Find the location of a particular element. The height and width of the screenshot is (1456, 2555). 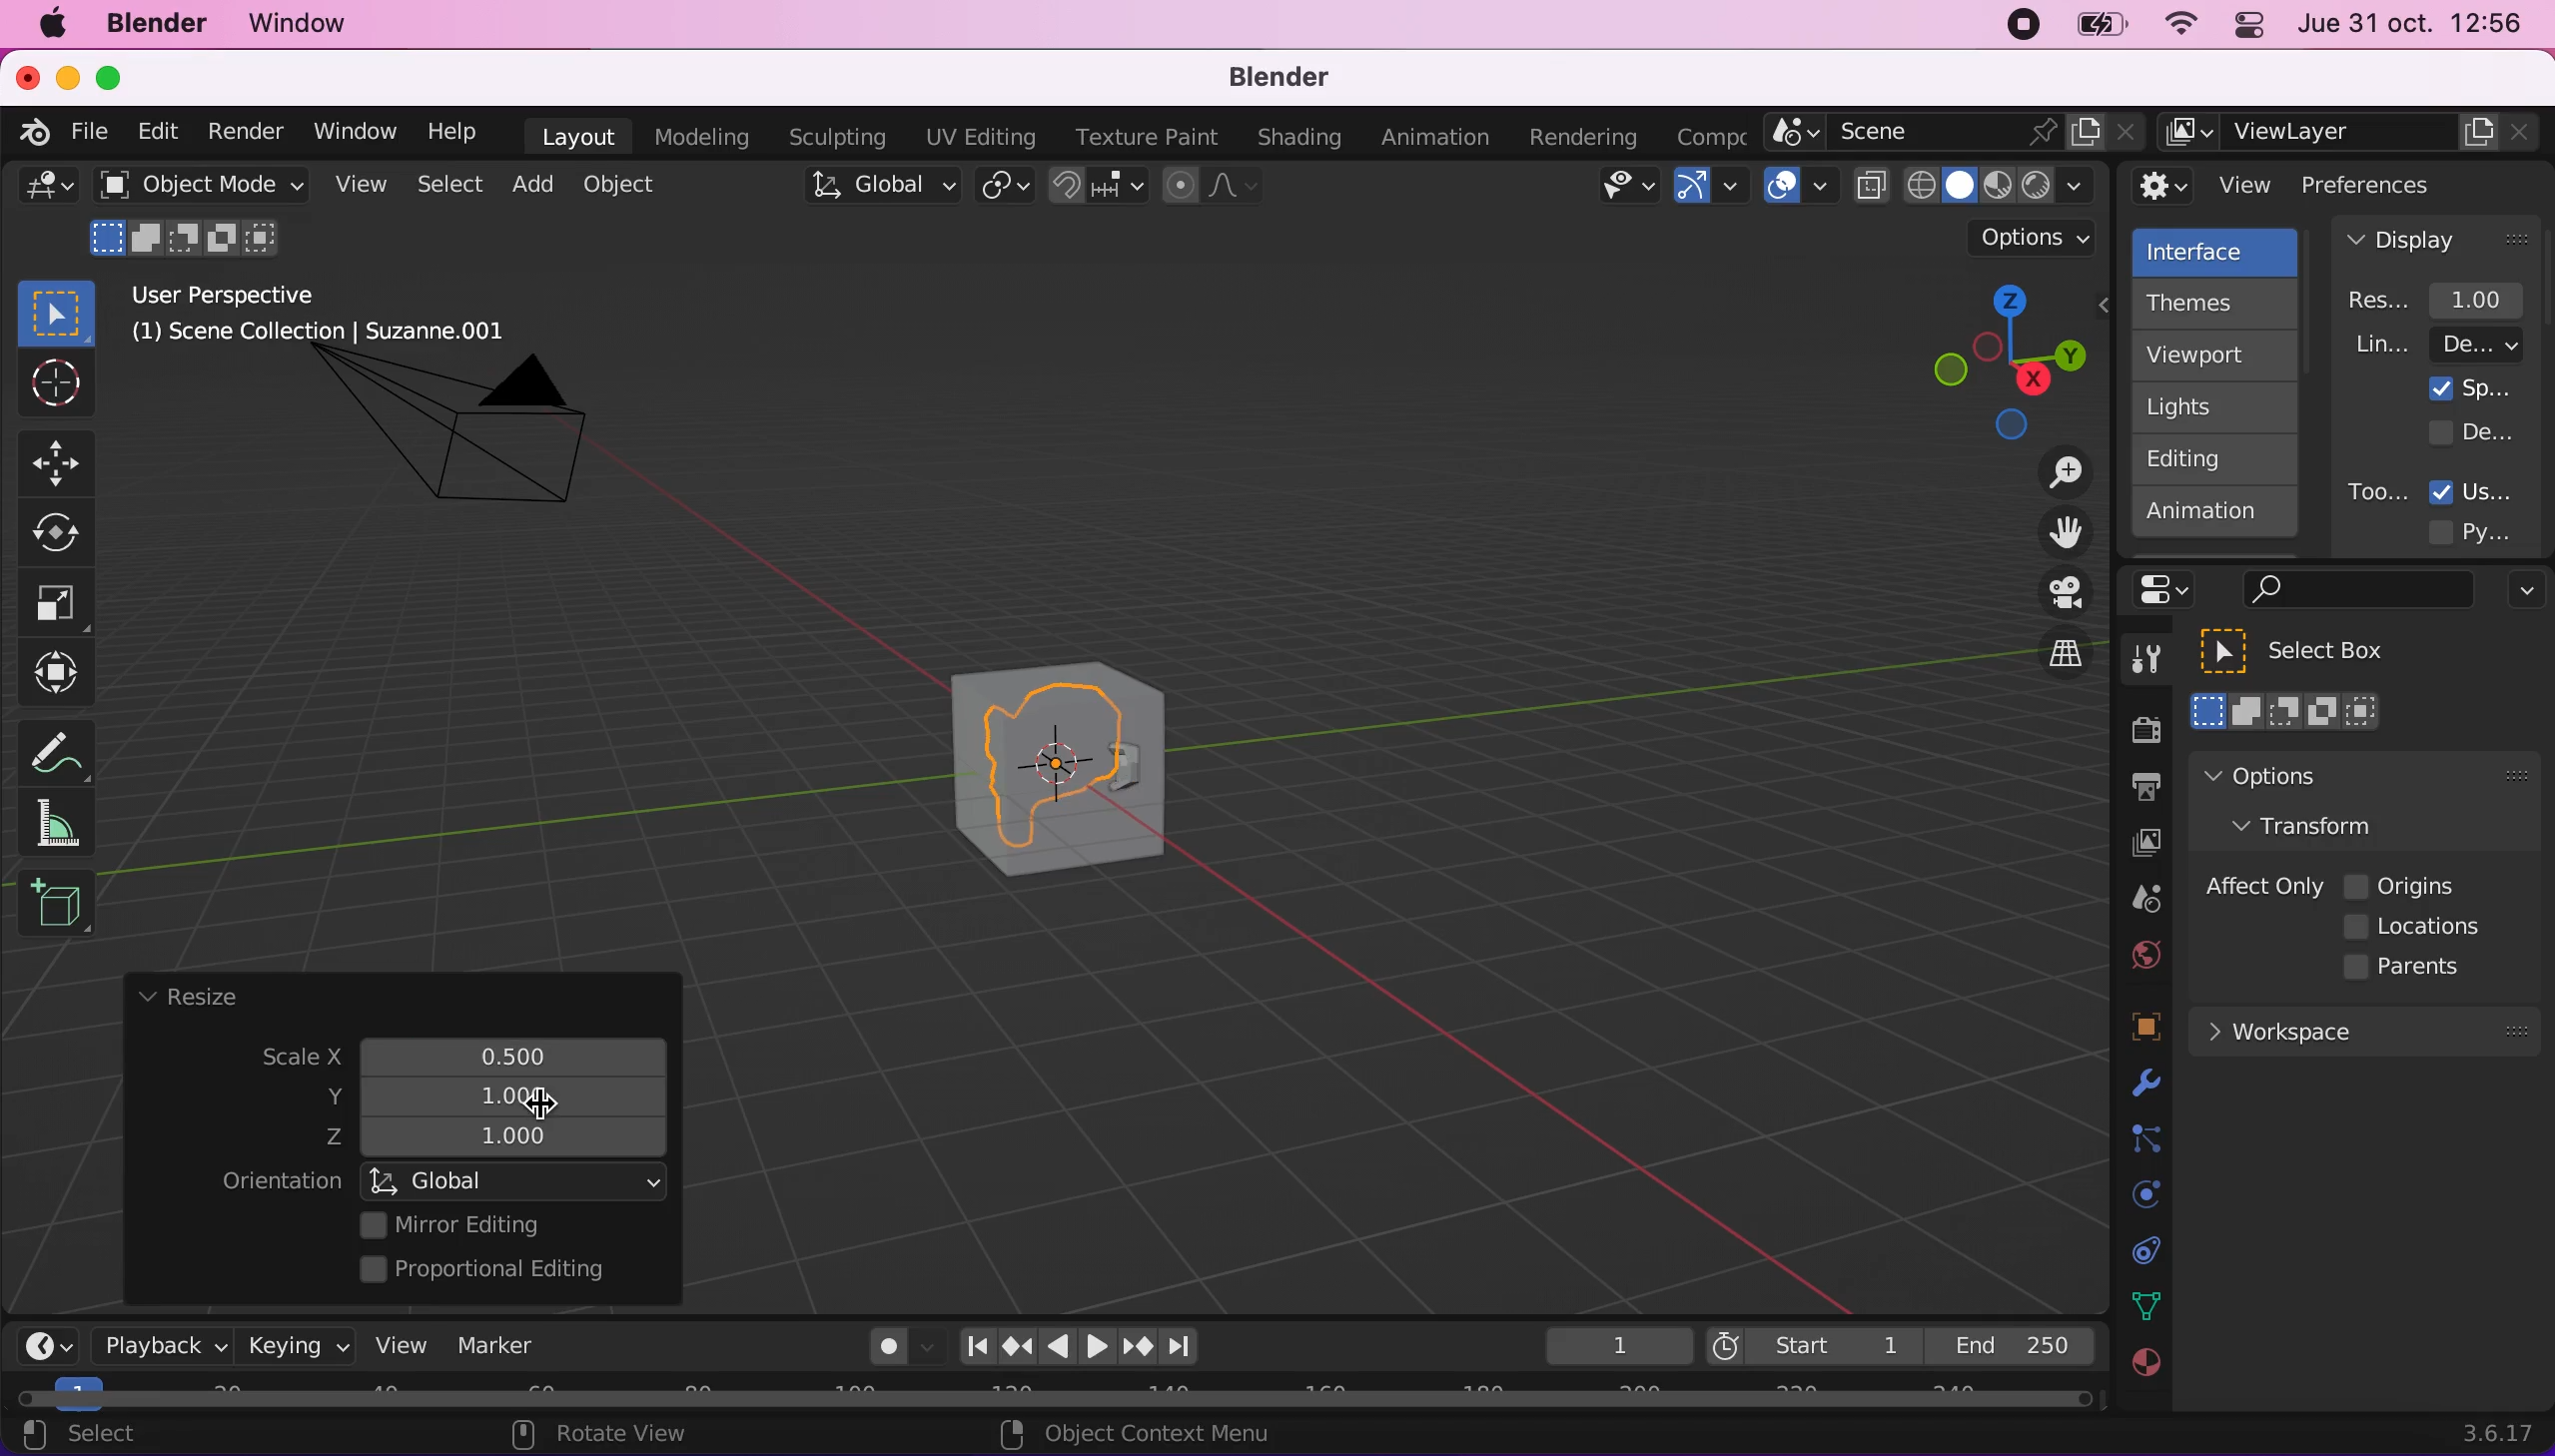

global is located at coordinates (877, 189).